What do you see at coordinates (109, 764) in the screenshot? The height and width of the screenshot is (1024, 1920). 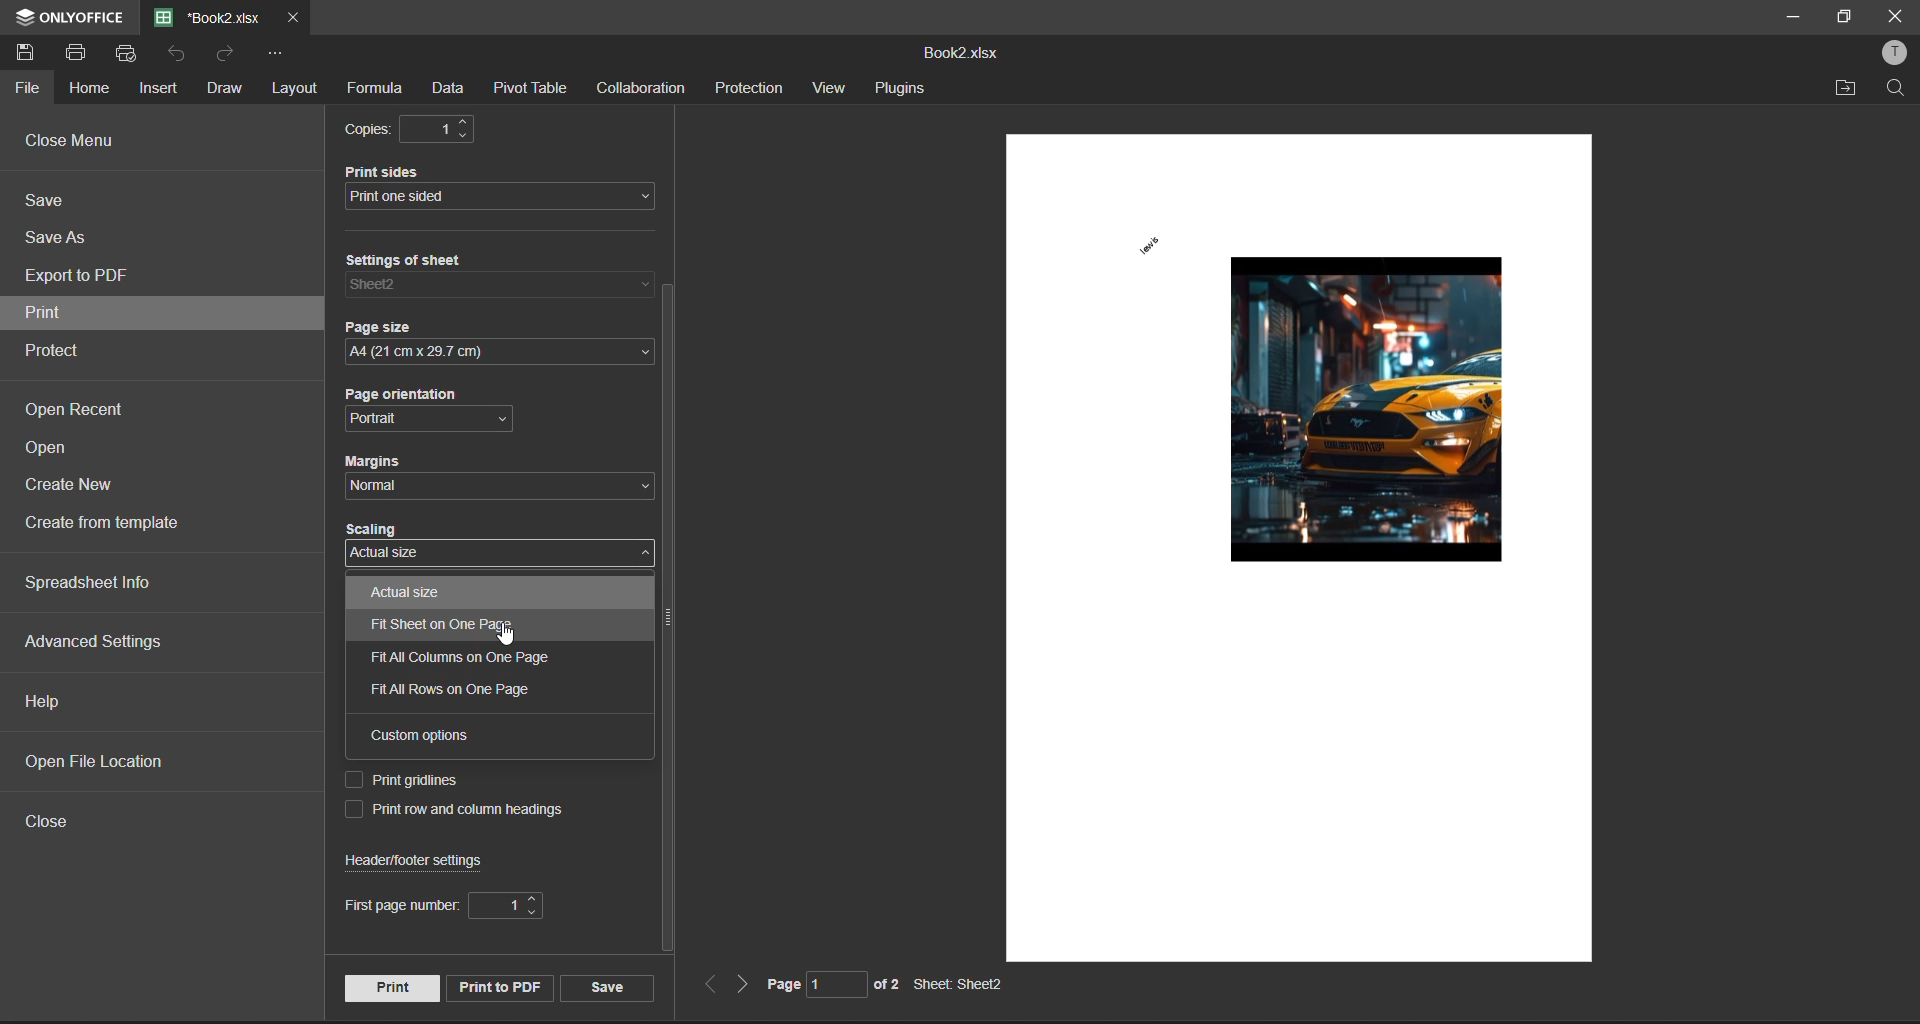 I see `open file location` at bounding box center [109, 764].